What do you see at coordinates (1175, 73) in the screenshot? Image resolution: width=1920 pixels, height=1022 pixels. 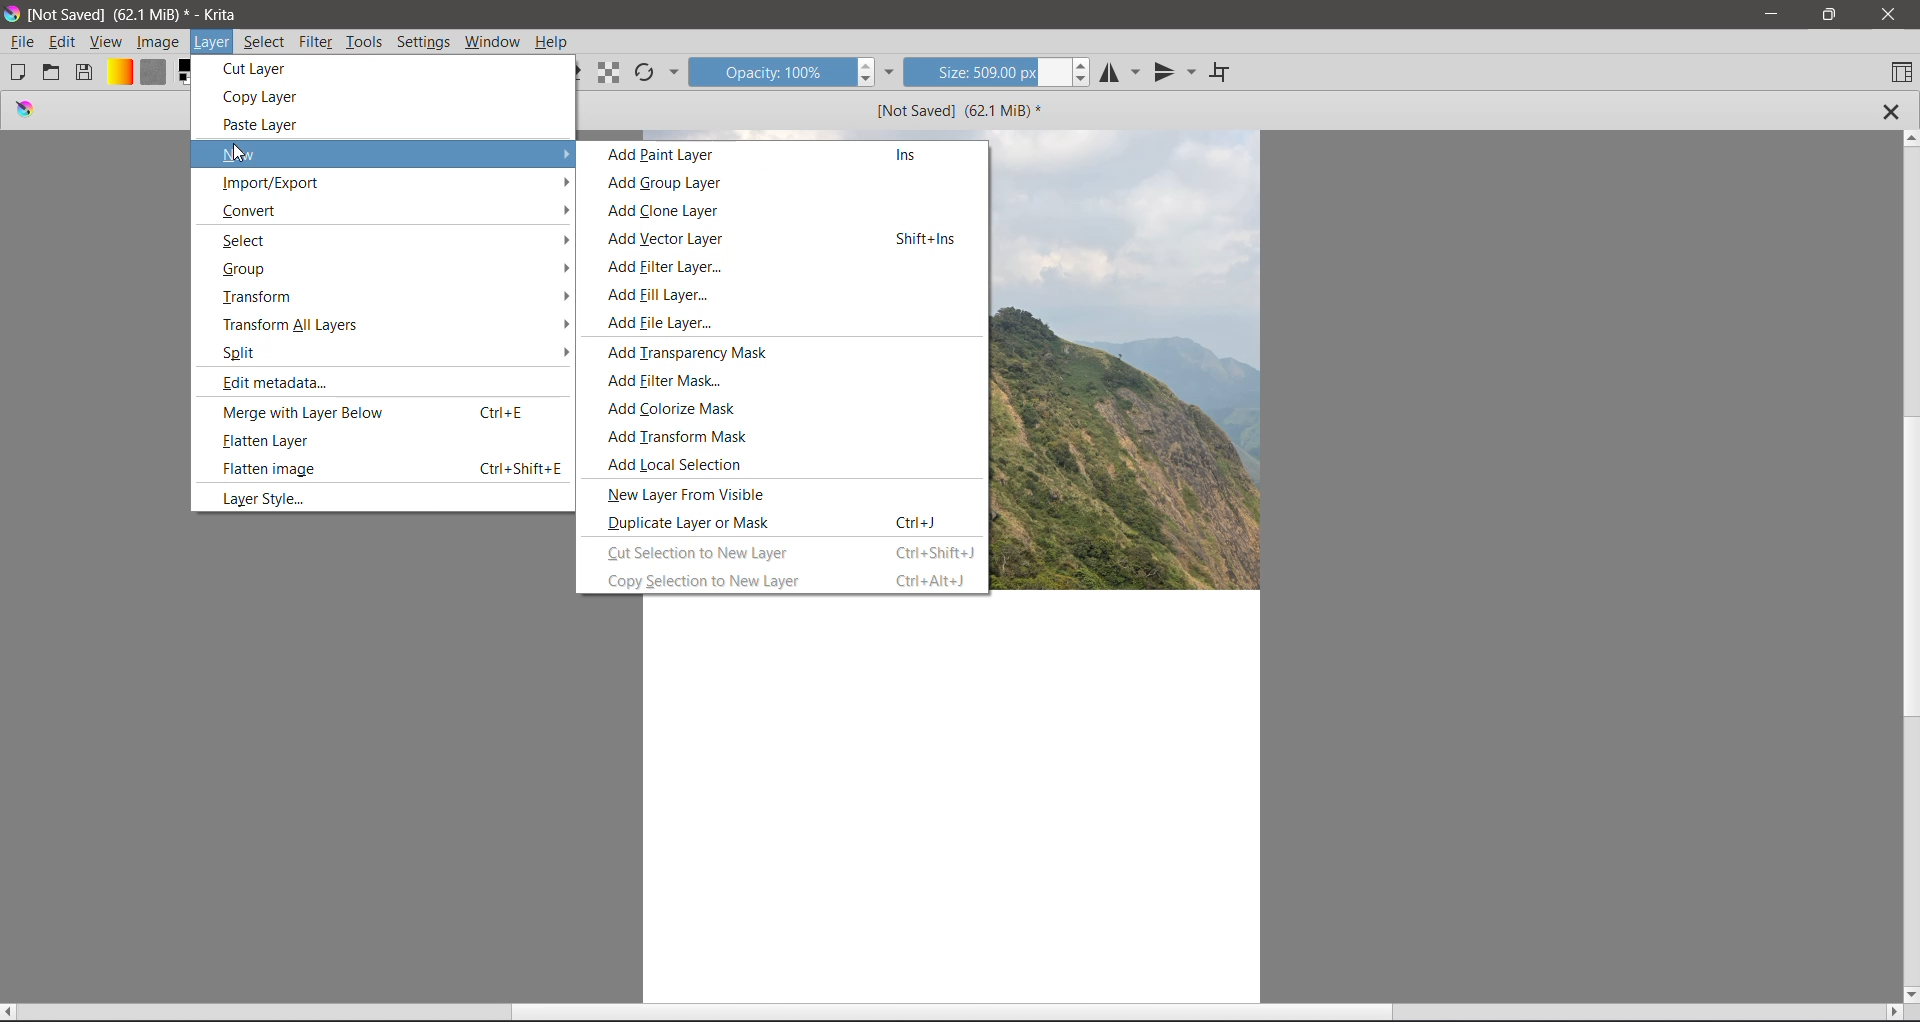 I see `Vertical Mirror Tool` at bounding box center [1175, 73].